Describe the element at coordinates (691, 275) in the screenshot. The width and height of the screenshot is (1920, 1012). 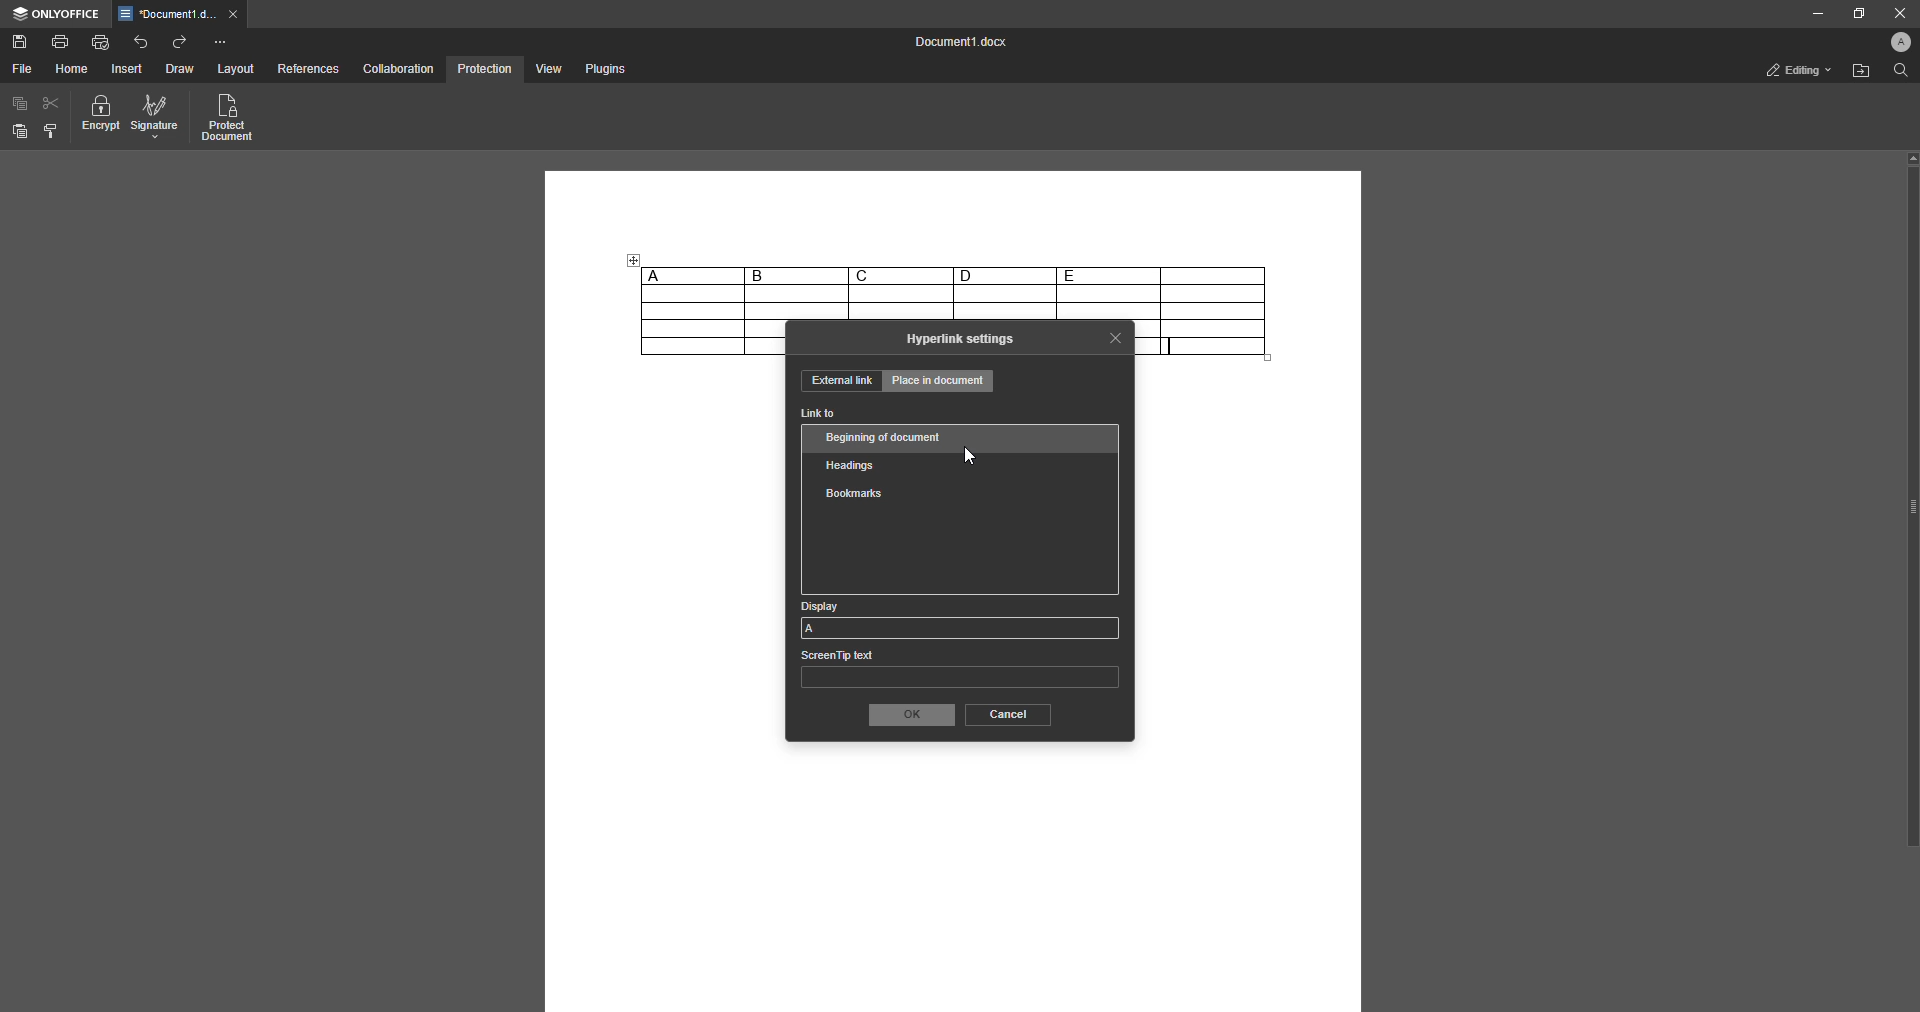
I see `A` at that location.